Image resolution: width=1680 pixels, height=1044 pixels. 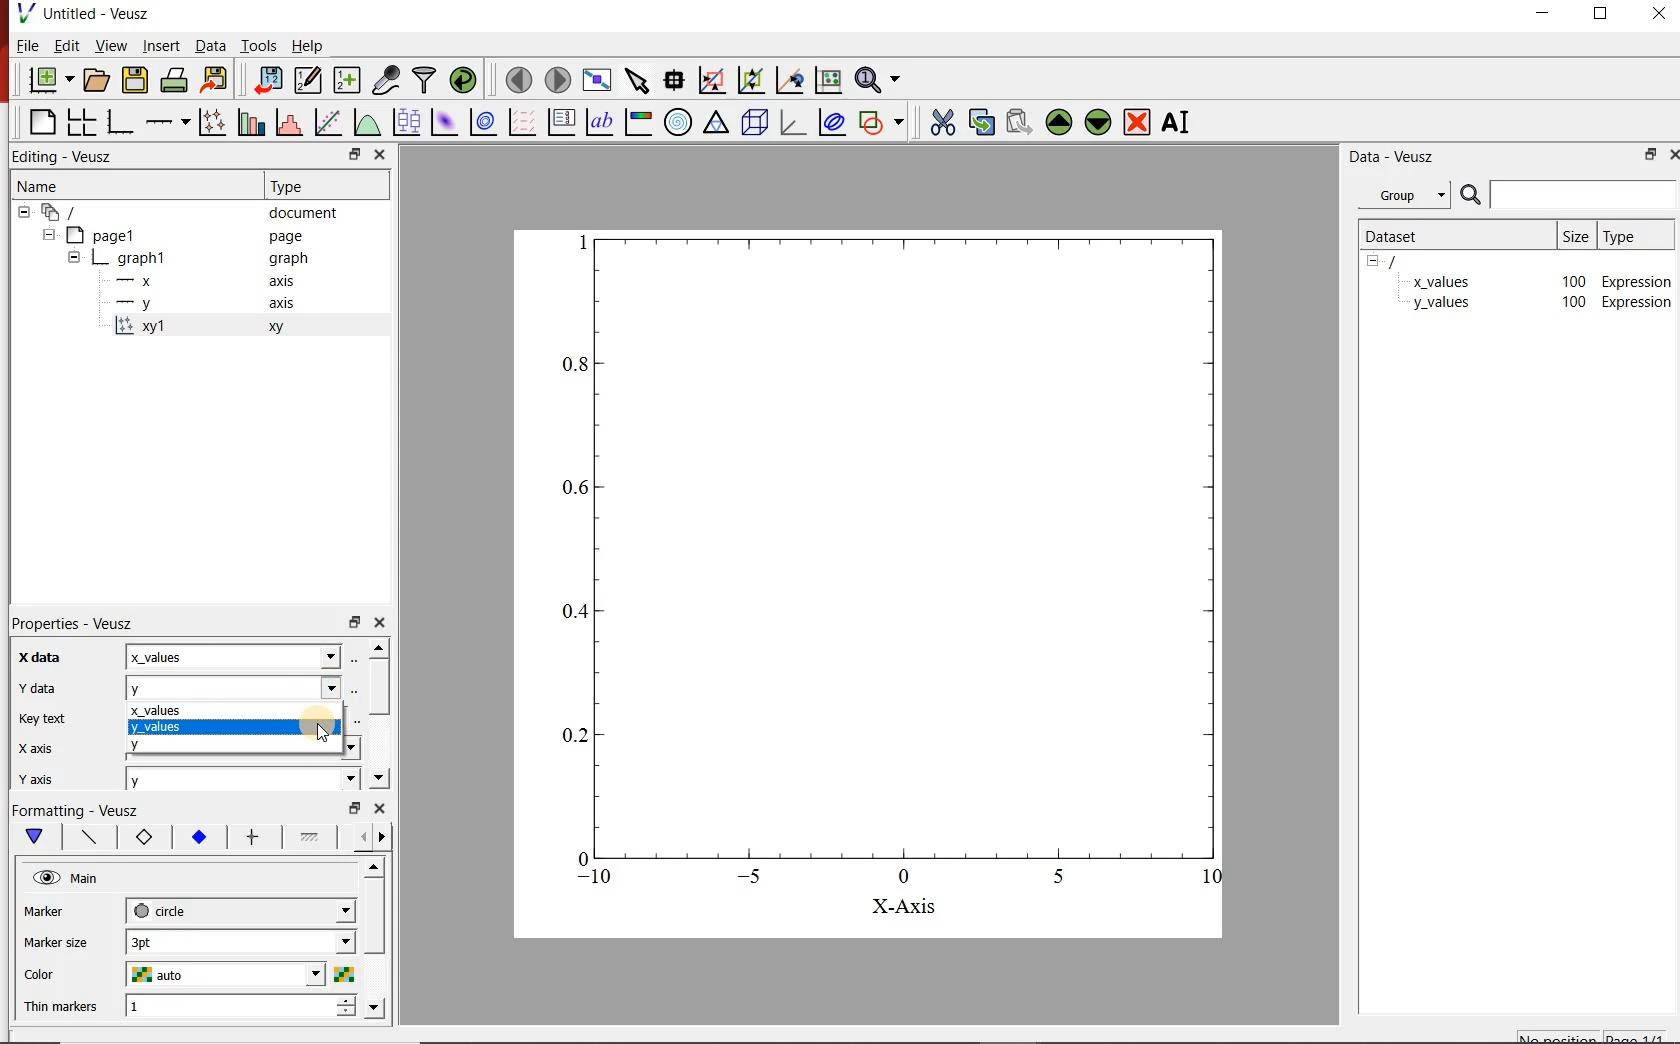 What do you see at coordinates (878, 82) in the screenshot?
I see `zoom functions menu` at bounding box center [878, 82].